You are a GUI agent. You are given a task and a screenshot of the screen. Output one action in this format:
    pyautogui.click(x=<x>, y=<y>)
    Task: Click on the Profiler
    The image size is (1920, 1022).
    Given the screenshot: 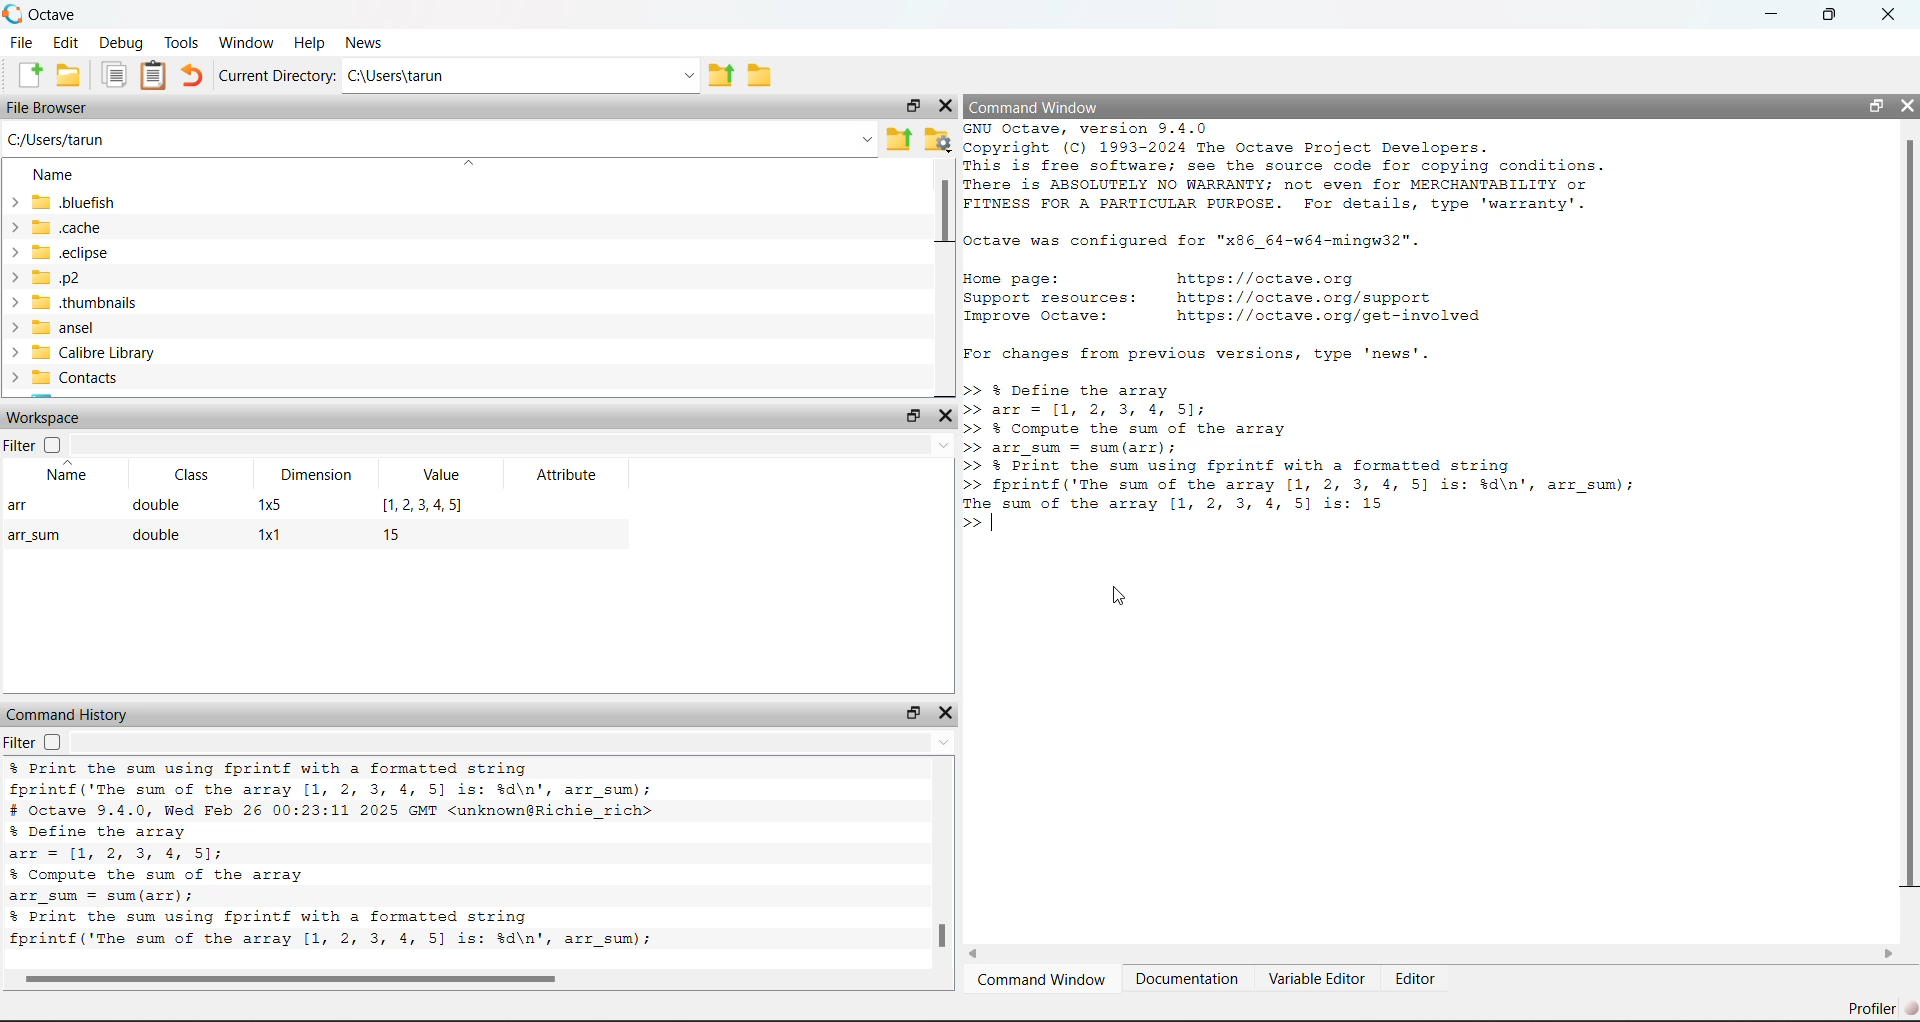 What is the action you would take?
    pyautogui.click(x=1878, y=1008)
    